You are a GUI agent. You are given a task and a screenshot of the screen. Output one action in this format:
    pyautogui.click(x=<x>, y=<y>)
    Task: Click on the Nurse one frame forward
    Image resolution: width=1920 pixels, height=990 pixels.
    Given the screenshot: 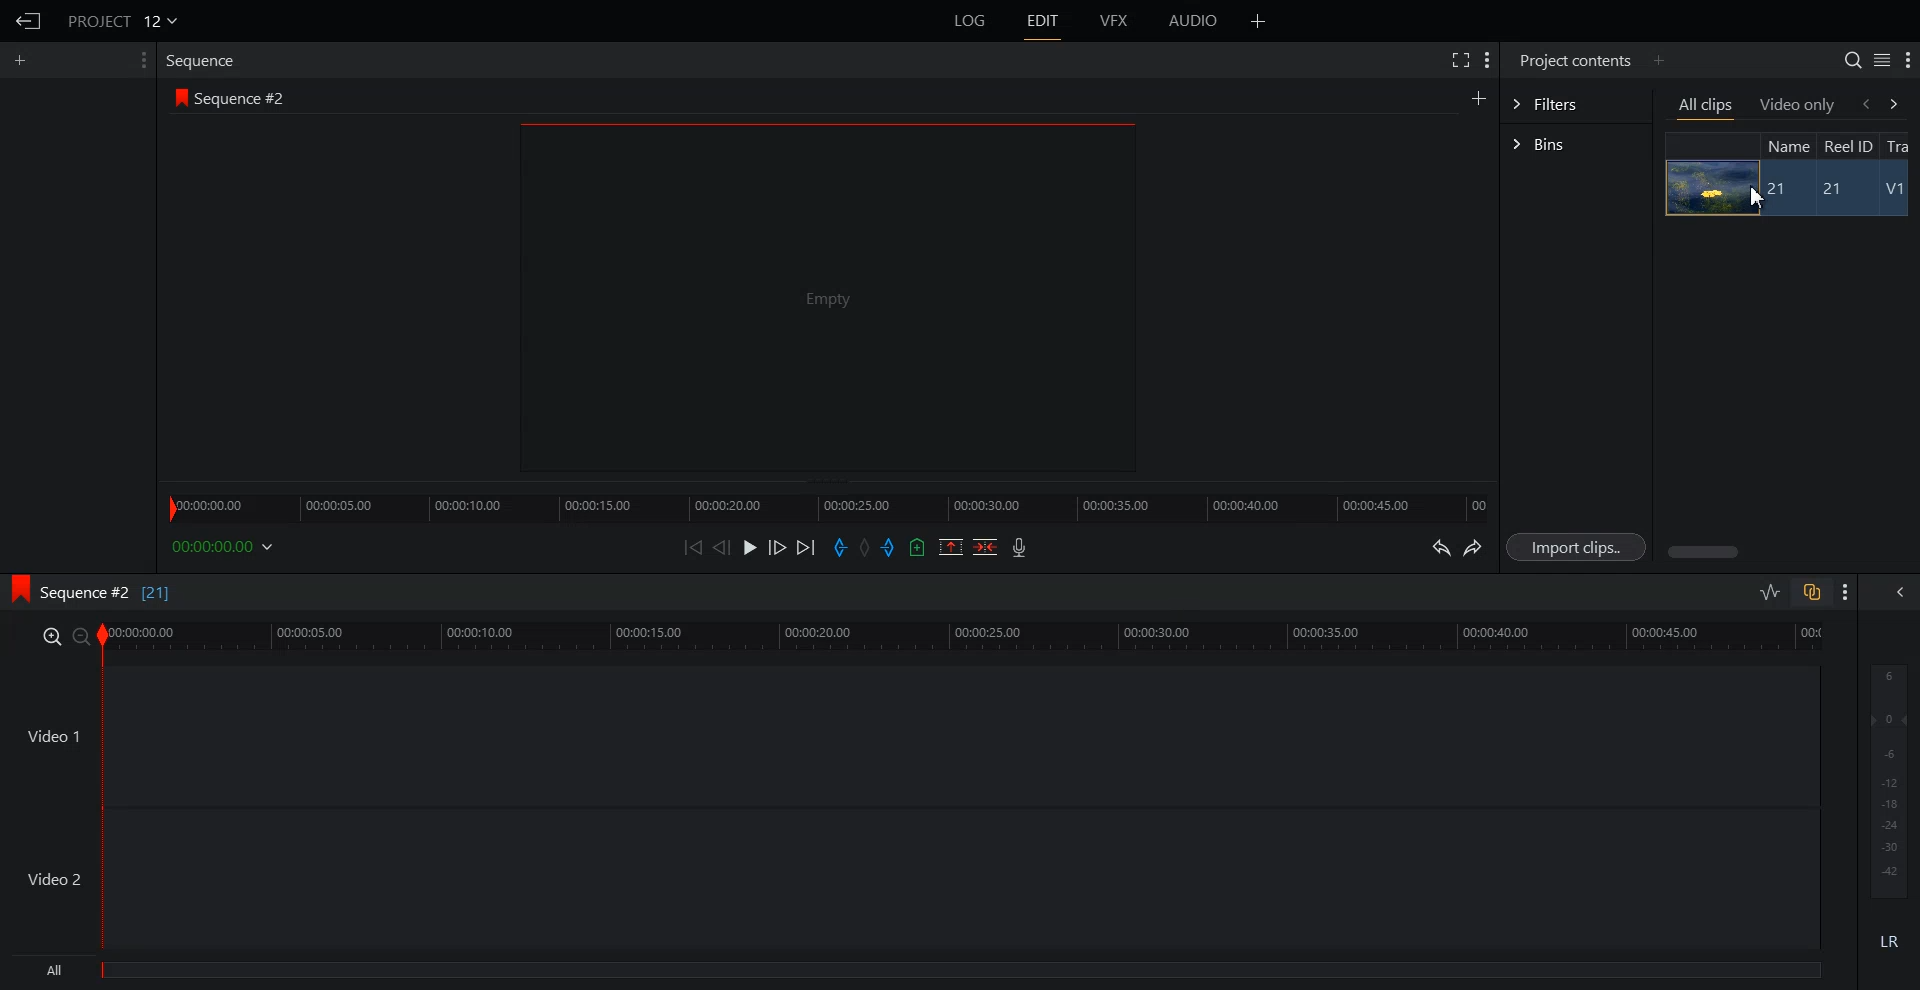 What is the action you would take?
    pyautogui.click(x=778, y=547)
    